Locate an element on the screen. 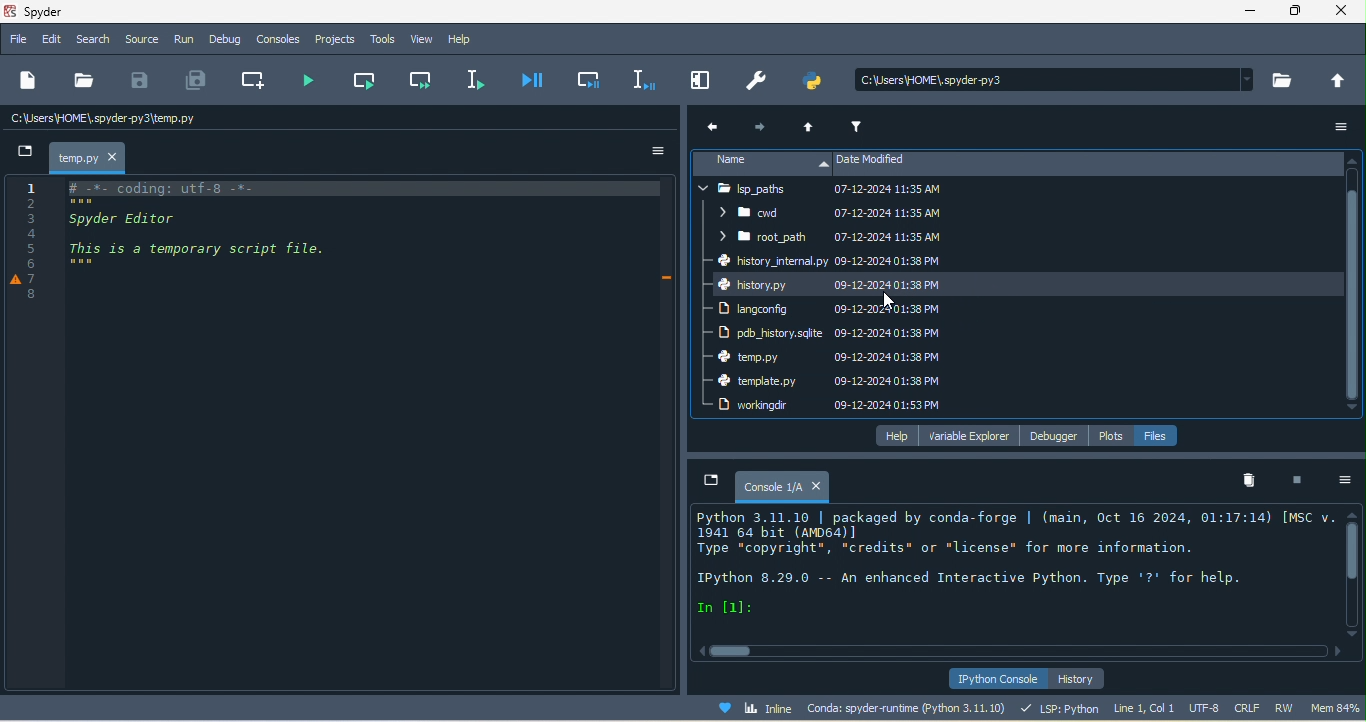  run selection is located at coordinates (476, 78).